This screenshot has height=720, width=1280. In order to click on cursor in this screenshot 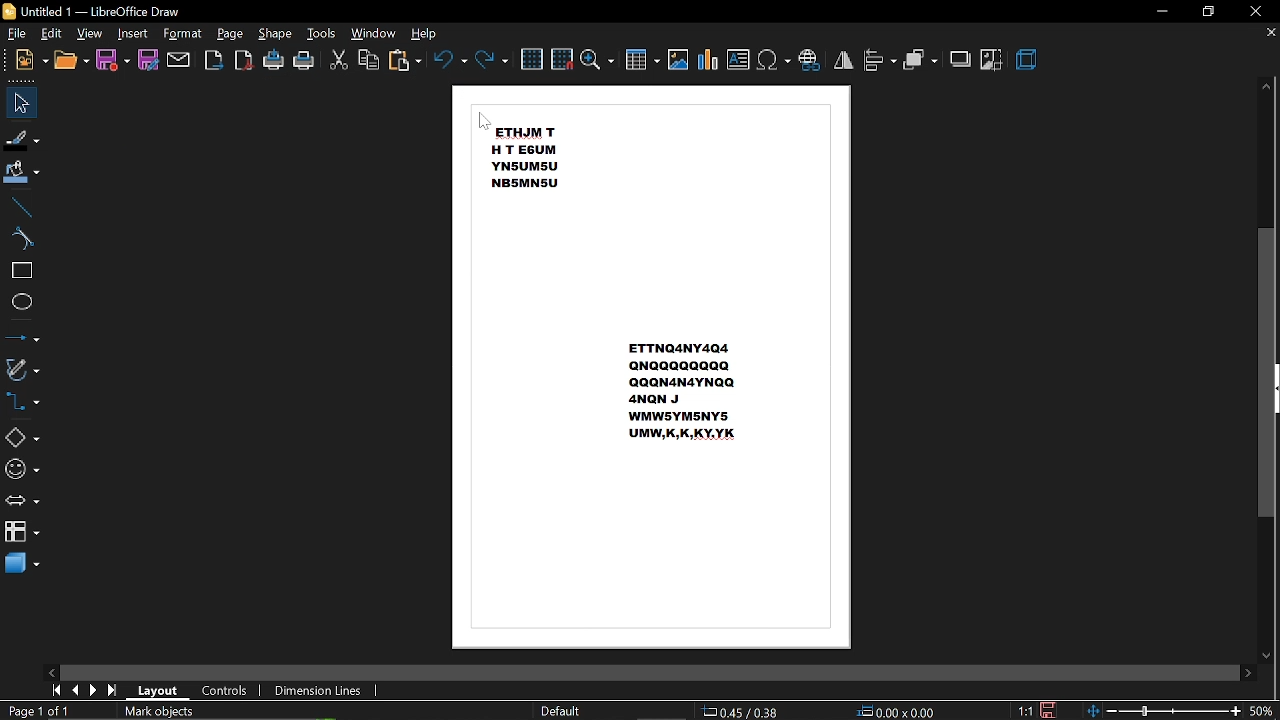, I will do `click(486, 124)`.